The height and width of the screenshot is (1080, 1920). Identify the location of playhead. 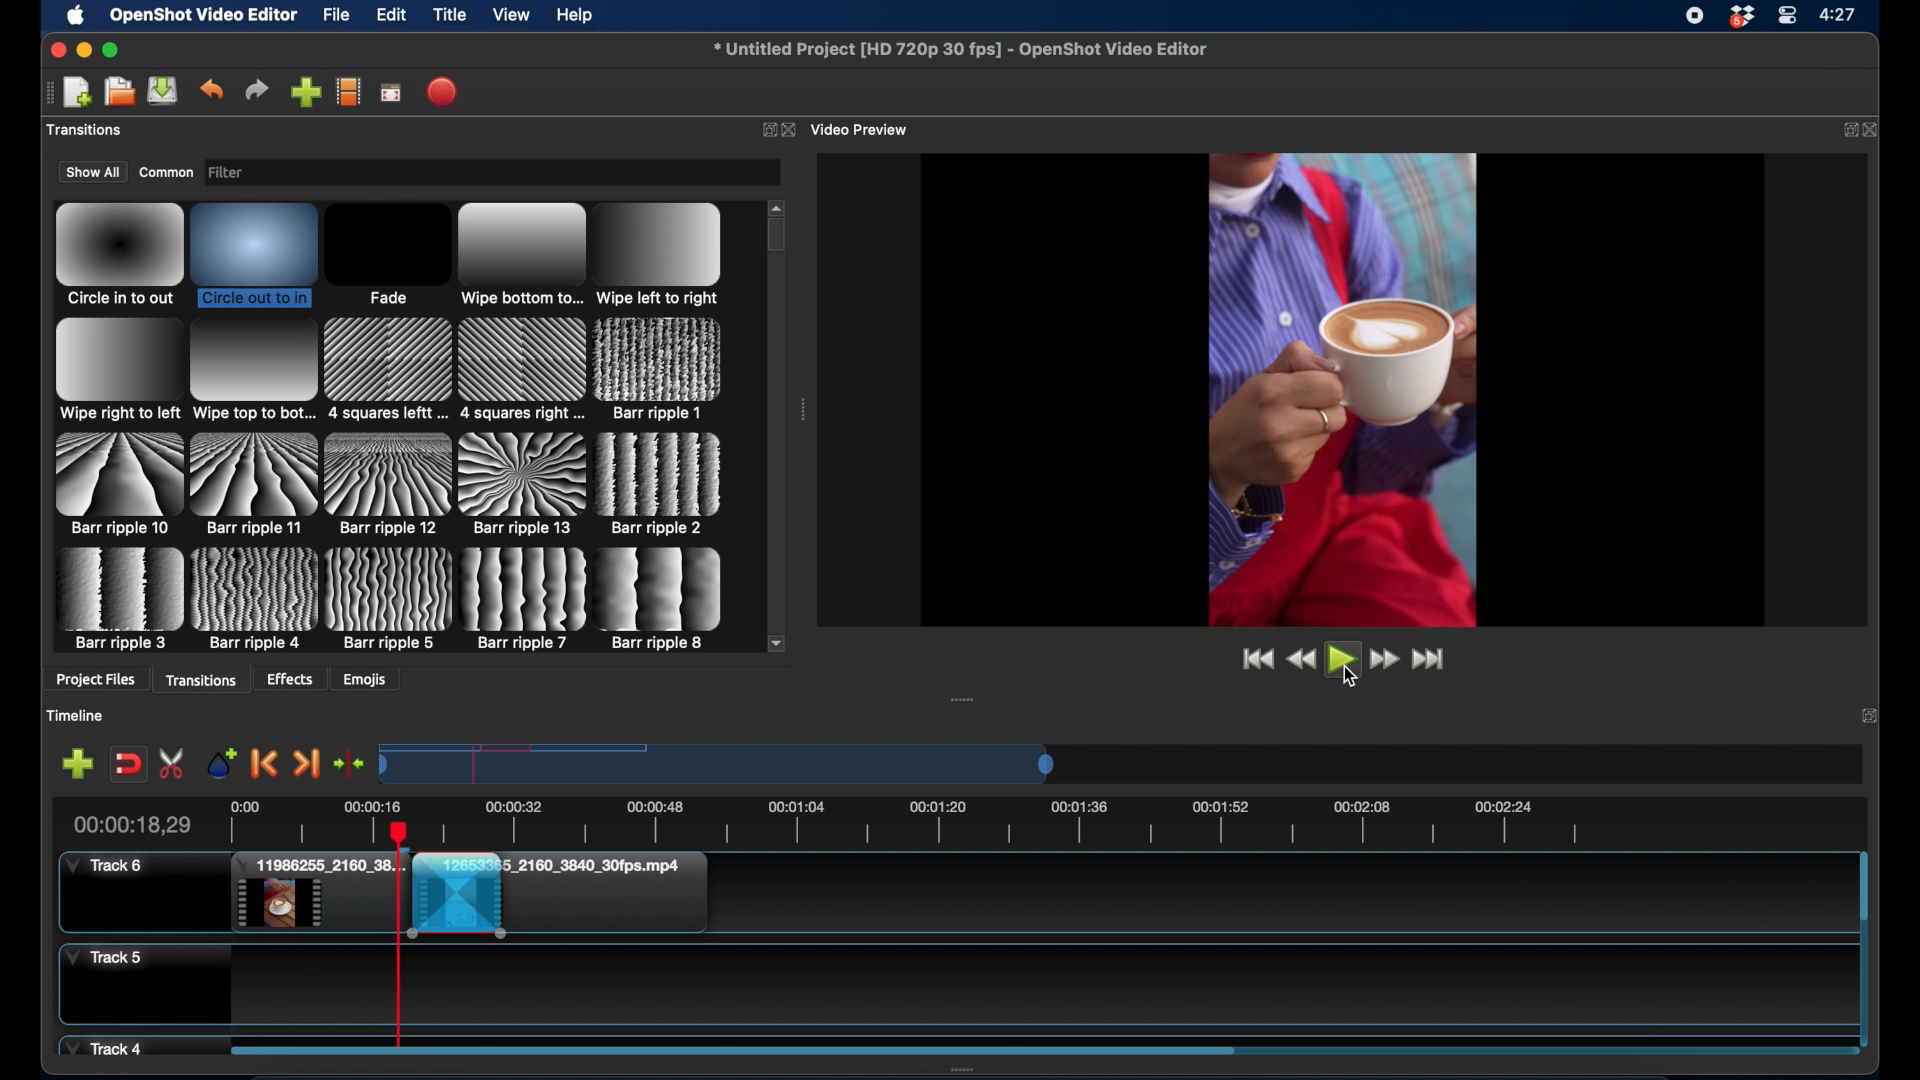
(400, 988).